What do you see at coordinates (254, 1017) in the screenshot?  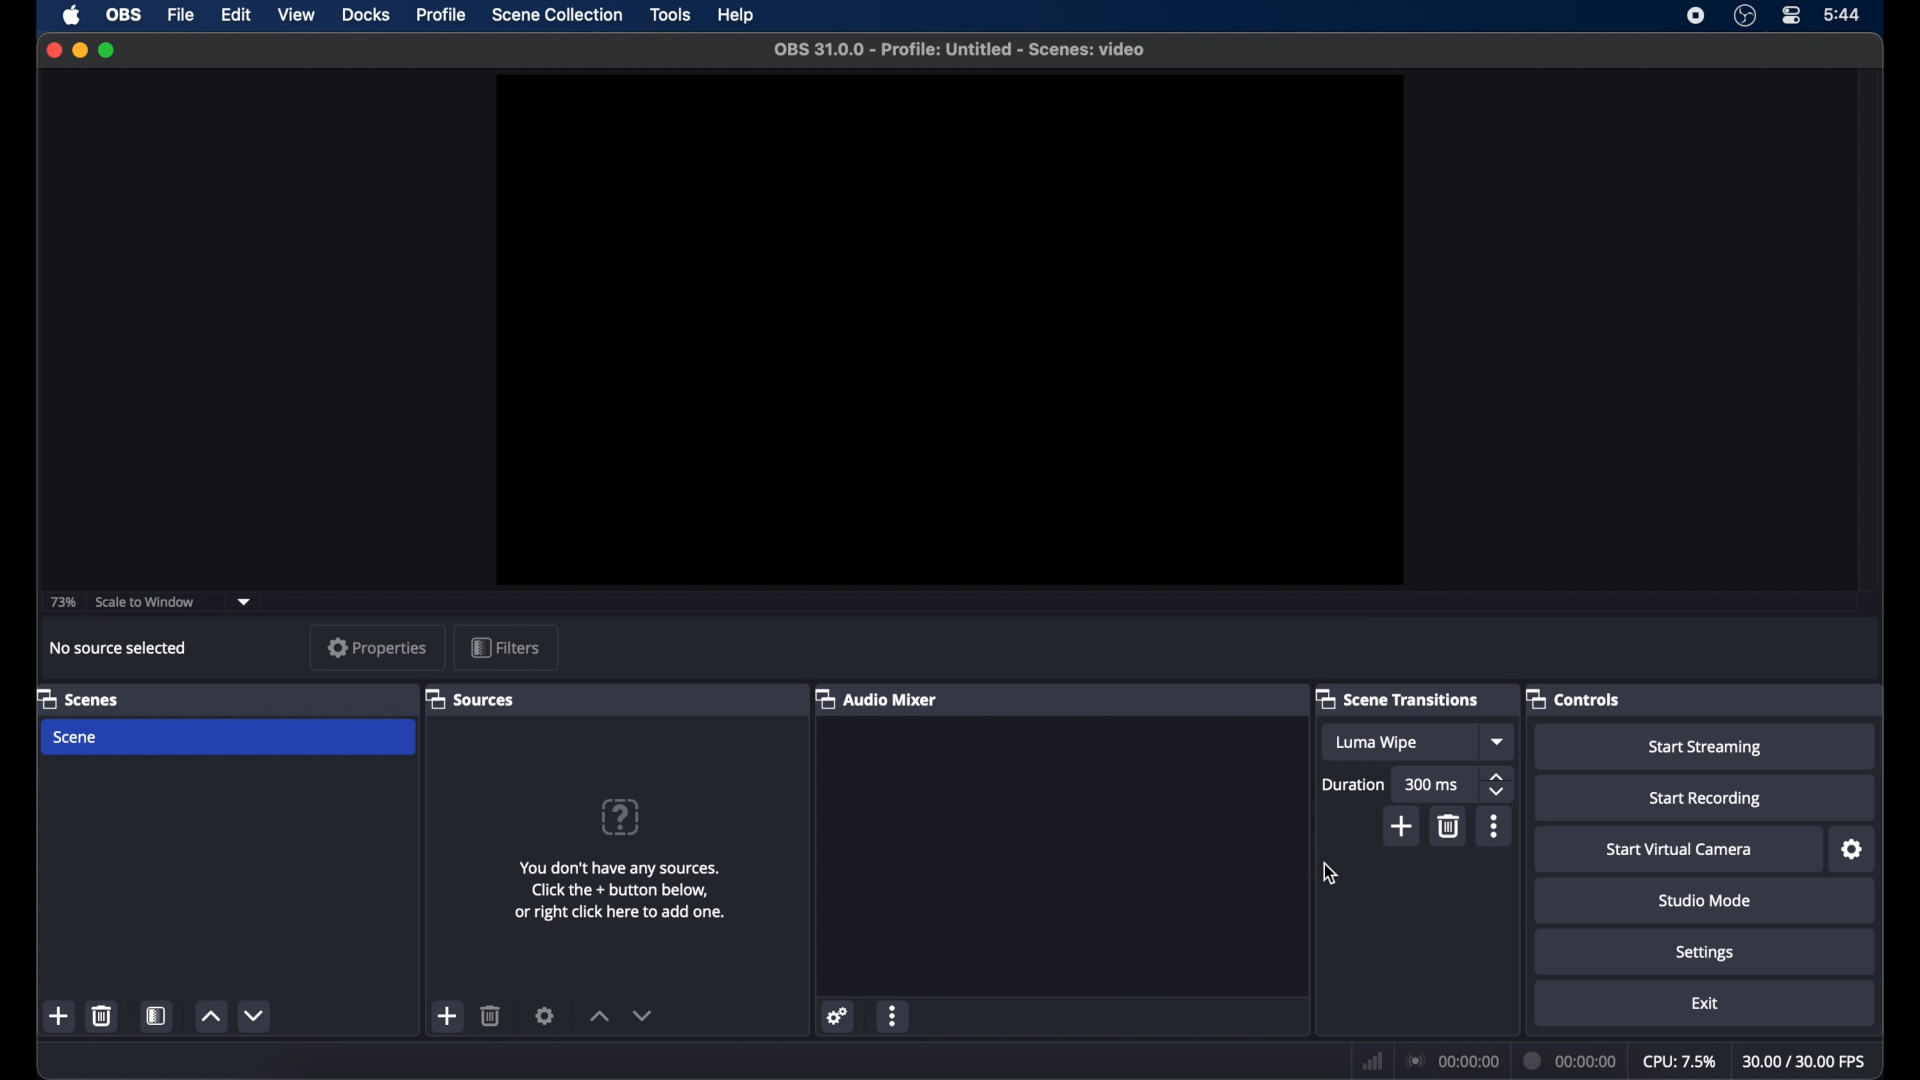 I see `decrement` at bounding box center [254, 1017].